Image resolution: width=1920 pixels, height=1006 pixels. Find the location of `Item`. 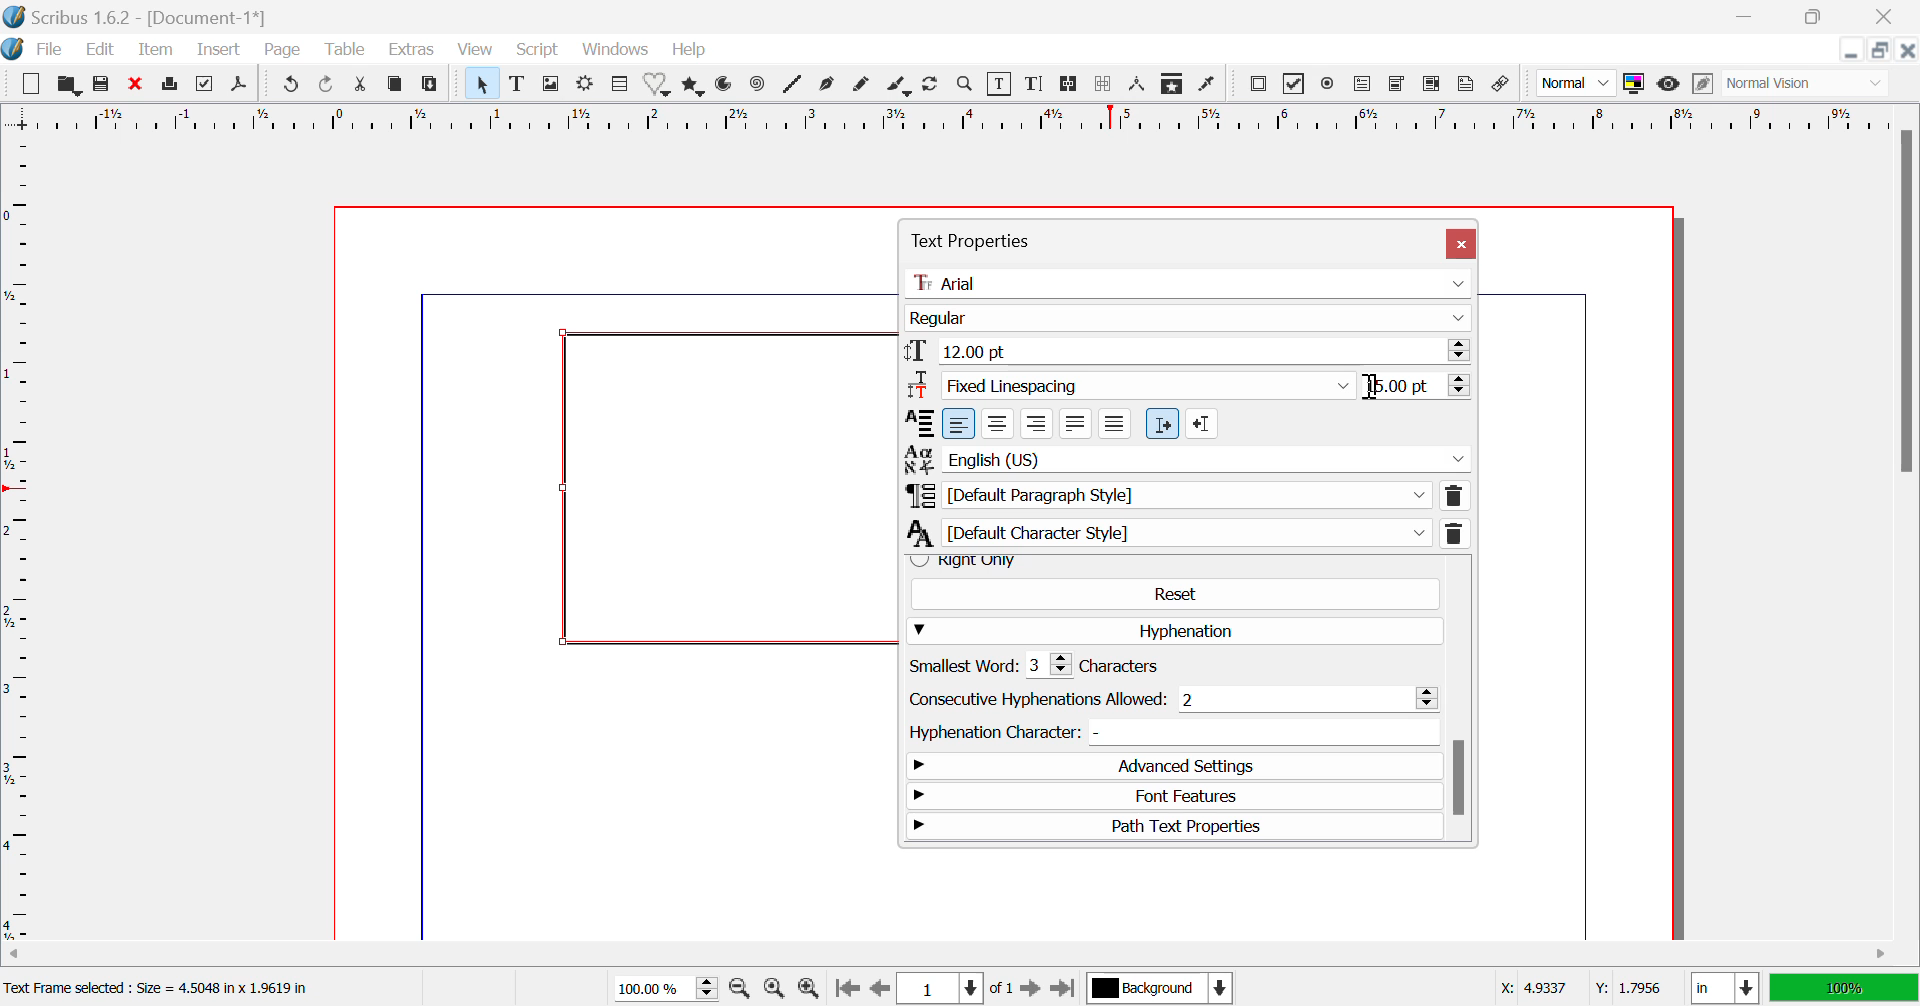

Item is located at coordinates (156, 52).